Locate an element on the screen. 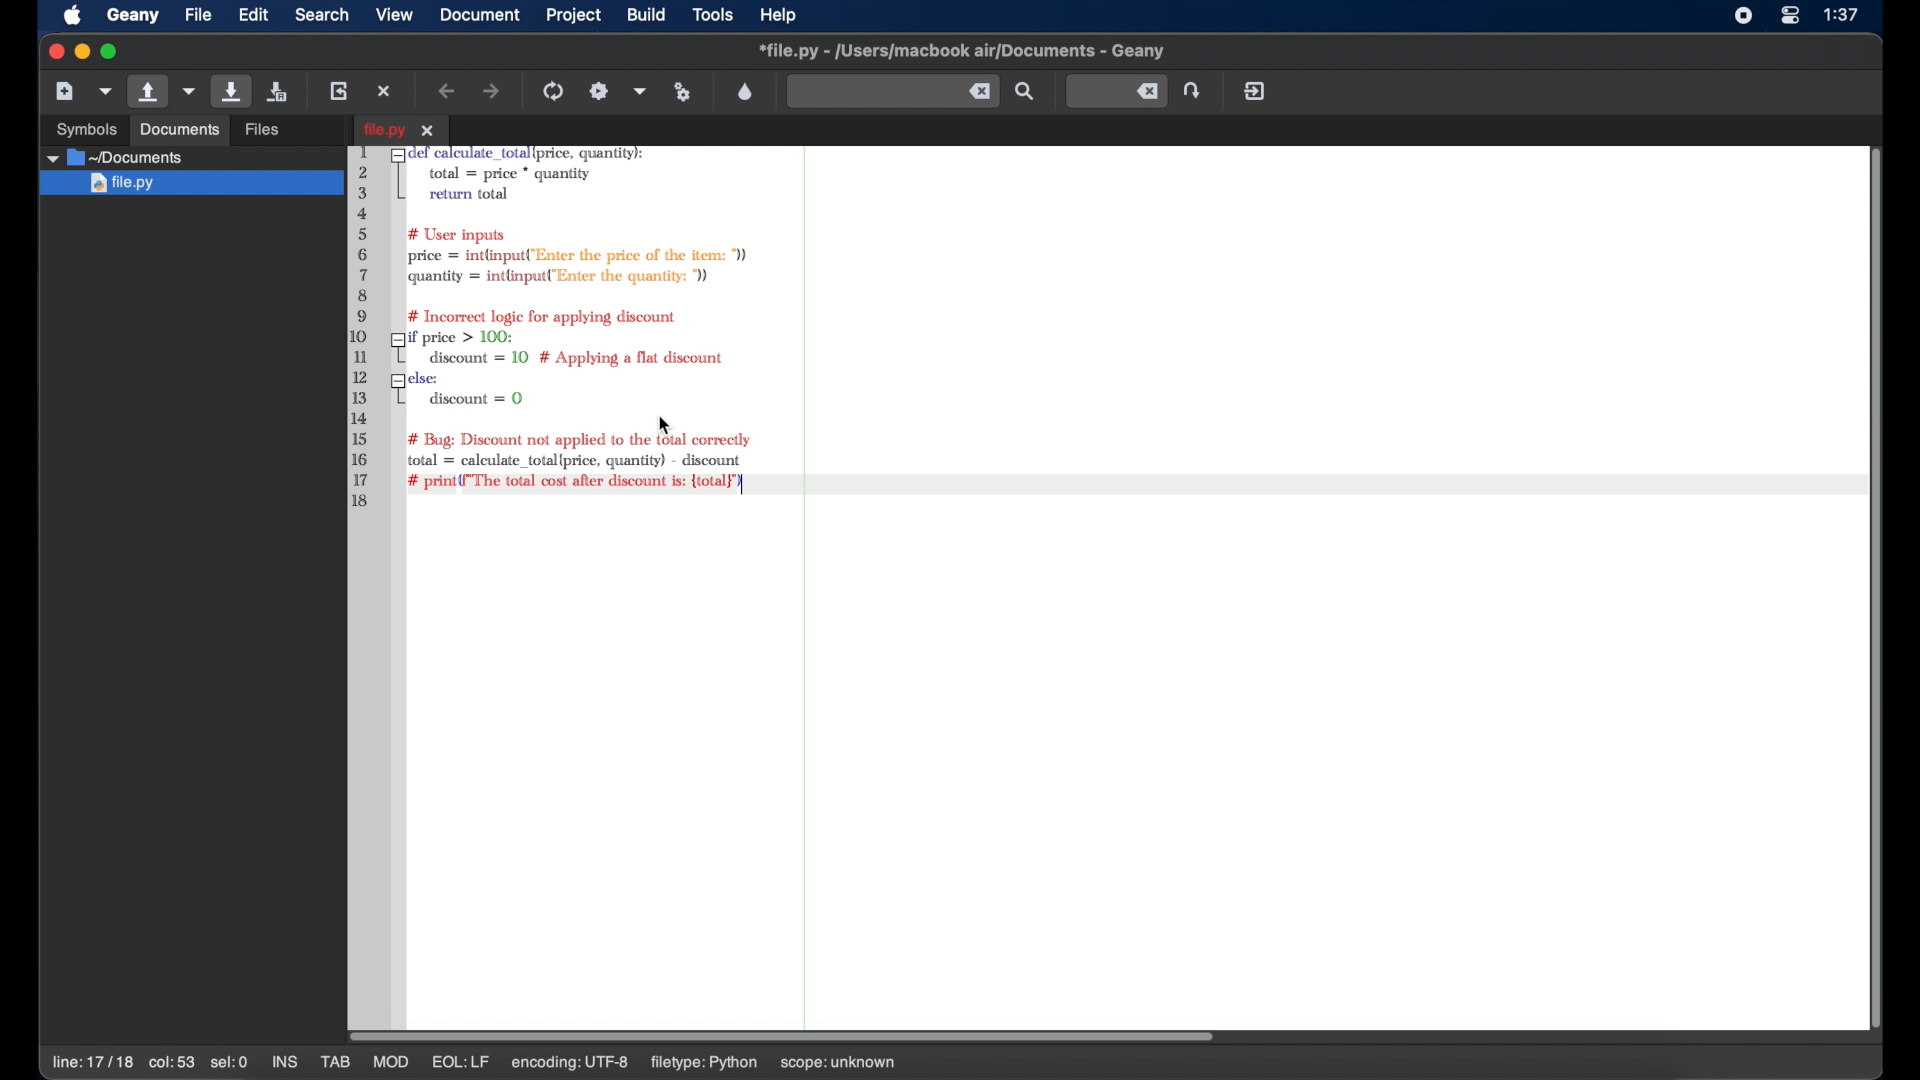  tab is located at coordinates (336, 1062).